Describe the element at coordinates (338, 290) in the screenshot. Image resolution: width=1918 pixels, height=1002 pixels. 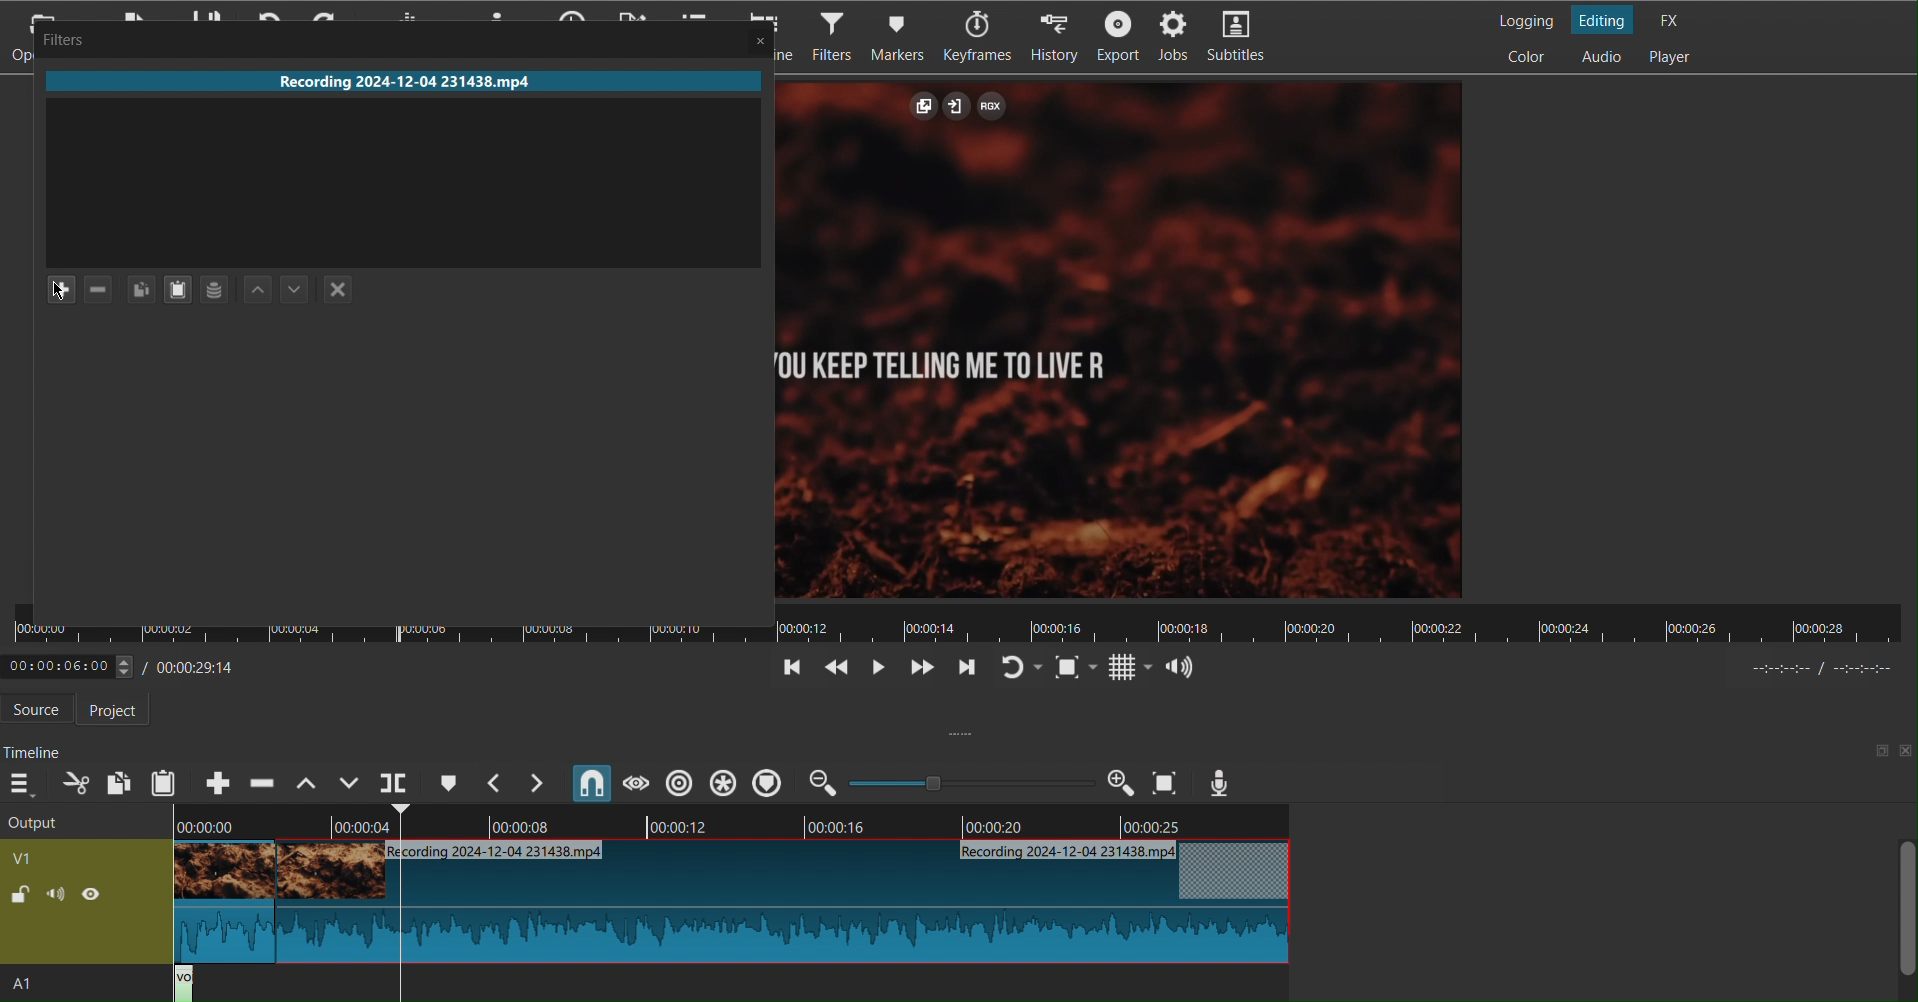
I see `Close` at that location.